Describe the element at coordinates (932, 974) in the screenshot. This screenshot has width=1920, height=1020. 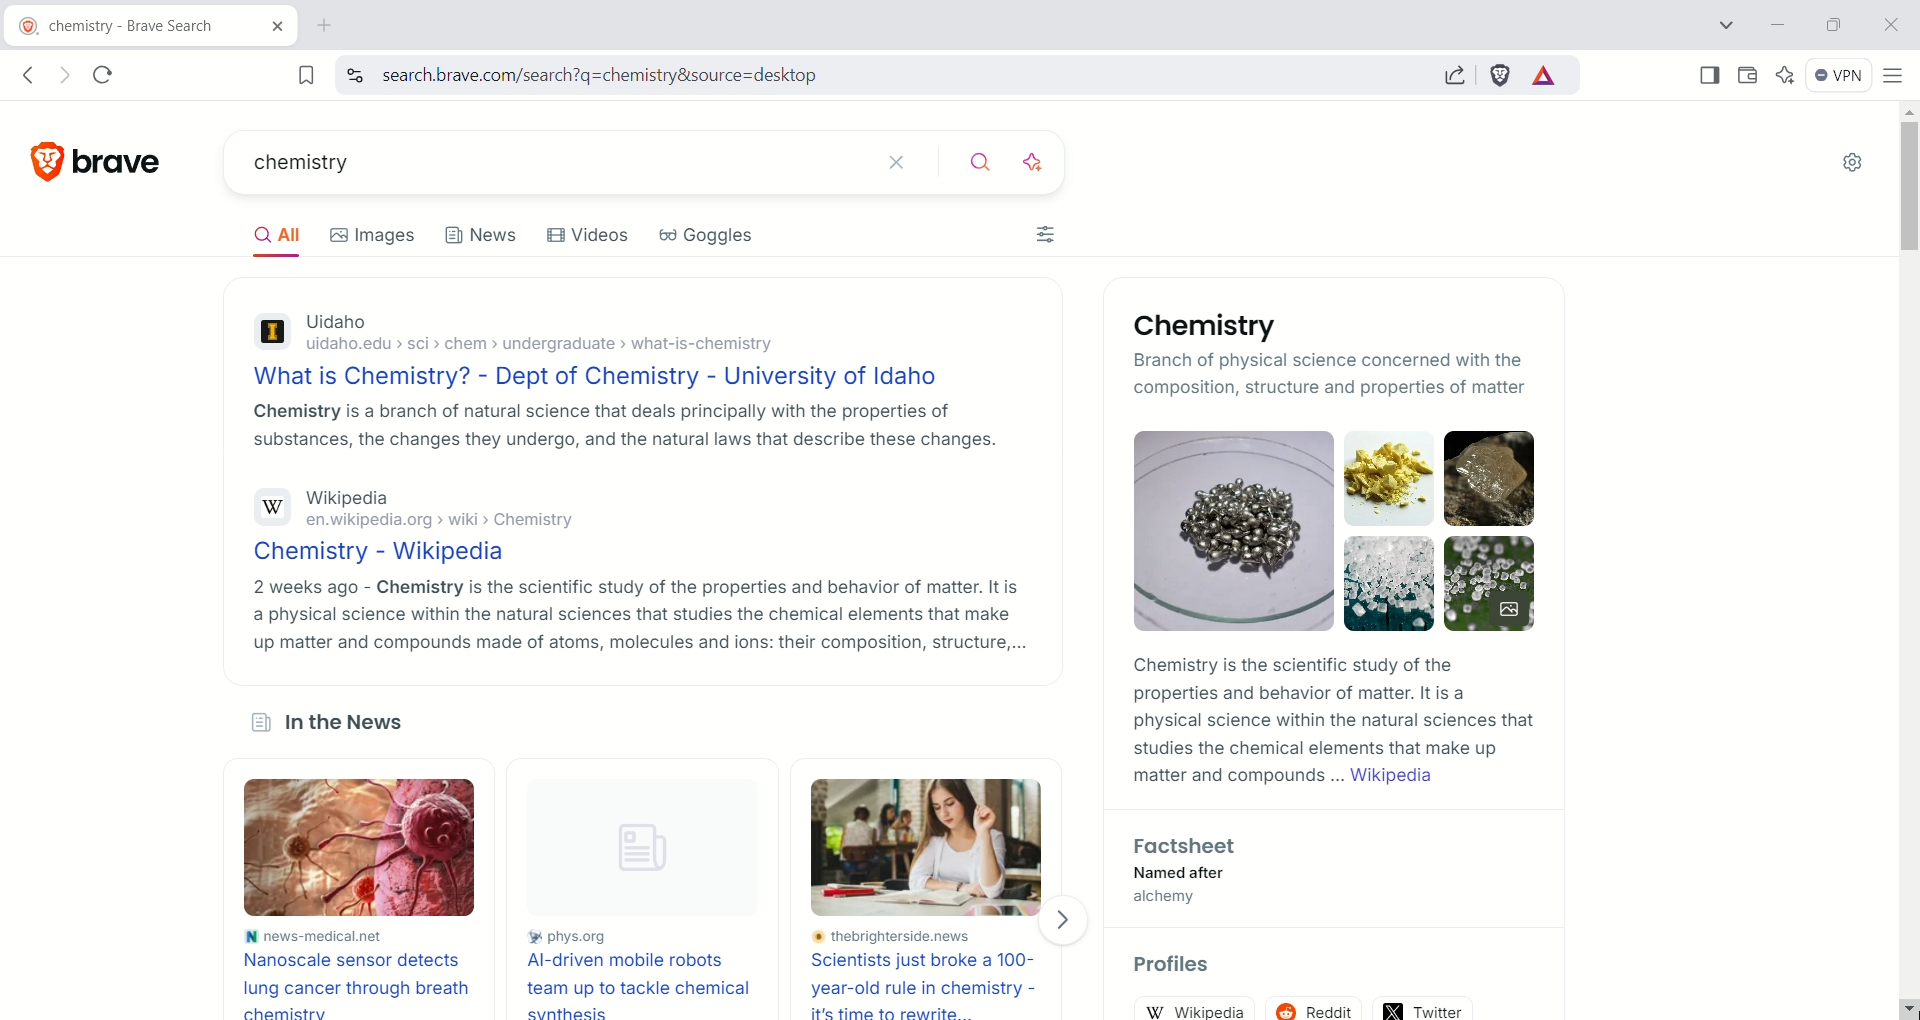
I see `thebrighterside.news scientists just broke a 100-year-old rule in chemistry - it's time to rewrite` at that location.